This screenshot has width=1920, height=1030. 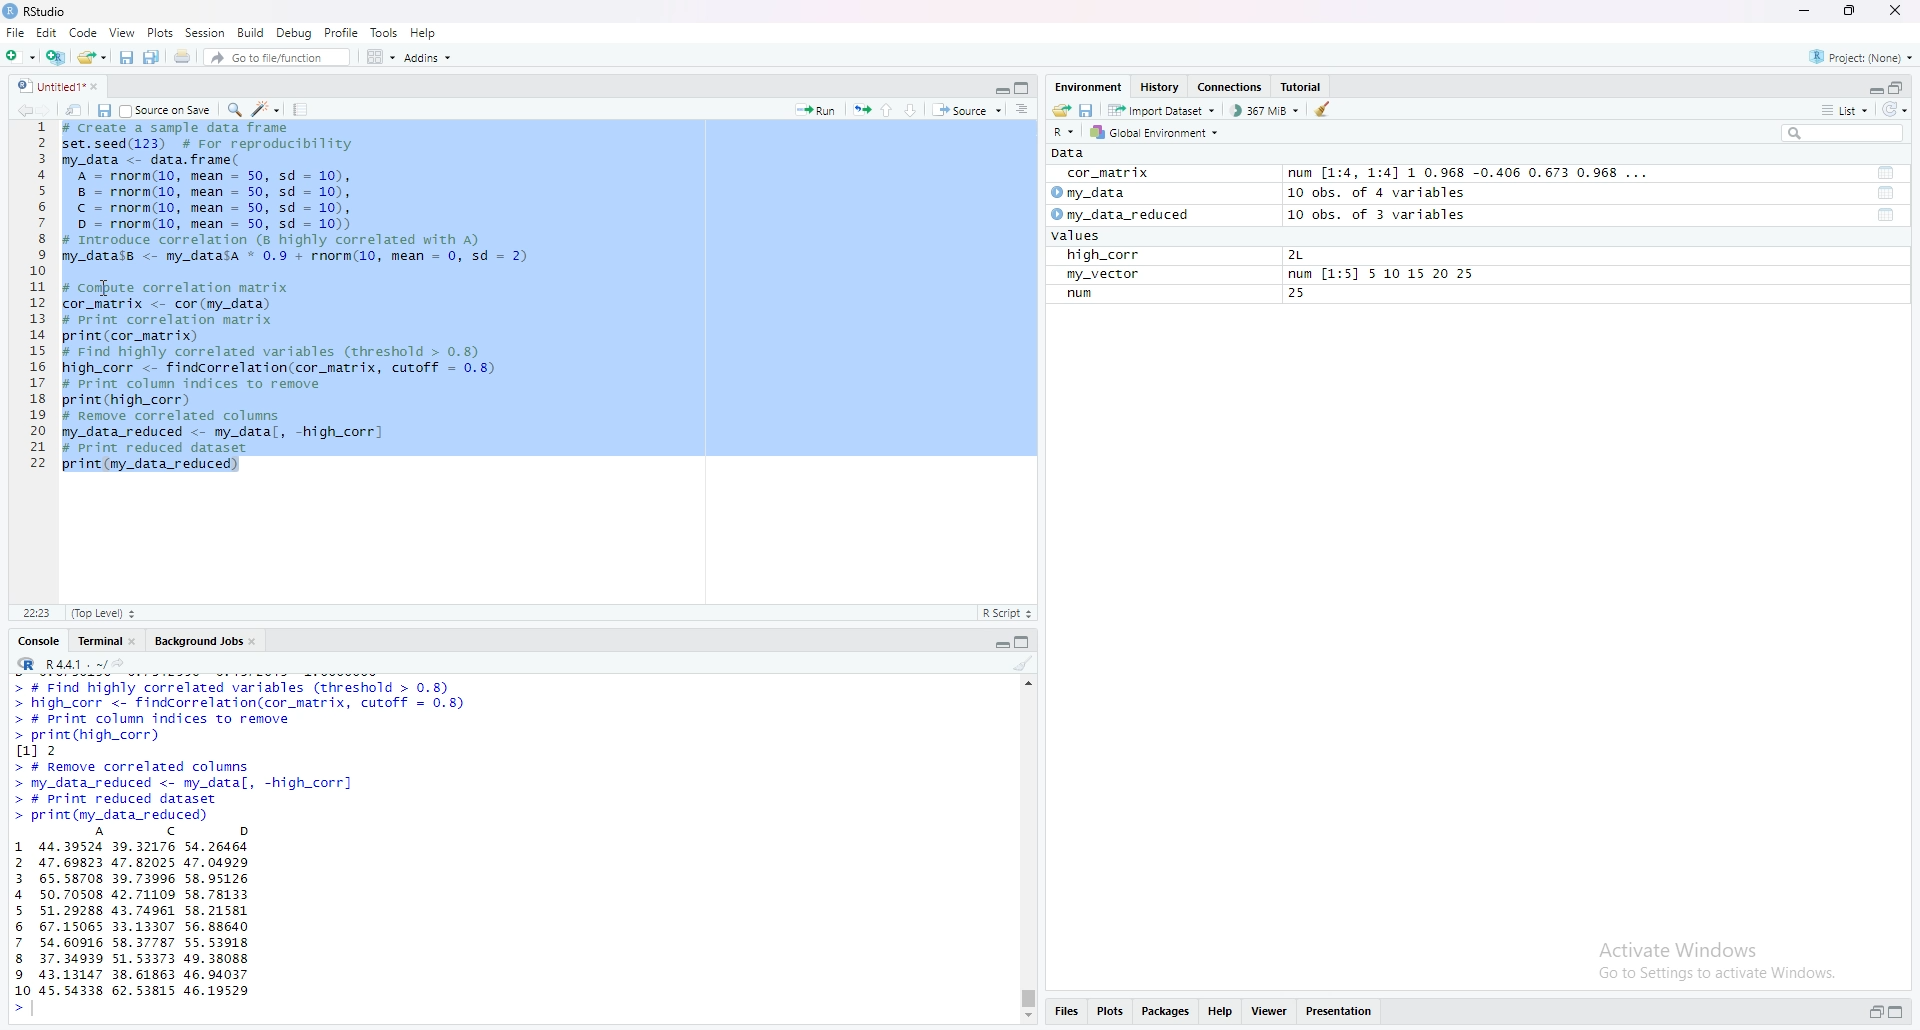 What do you see at coordinates (998, 645) in the screenshot?
I see `Collapse` at bounding box center [998, 645].